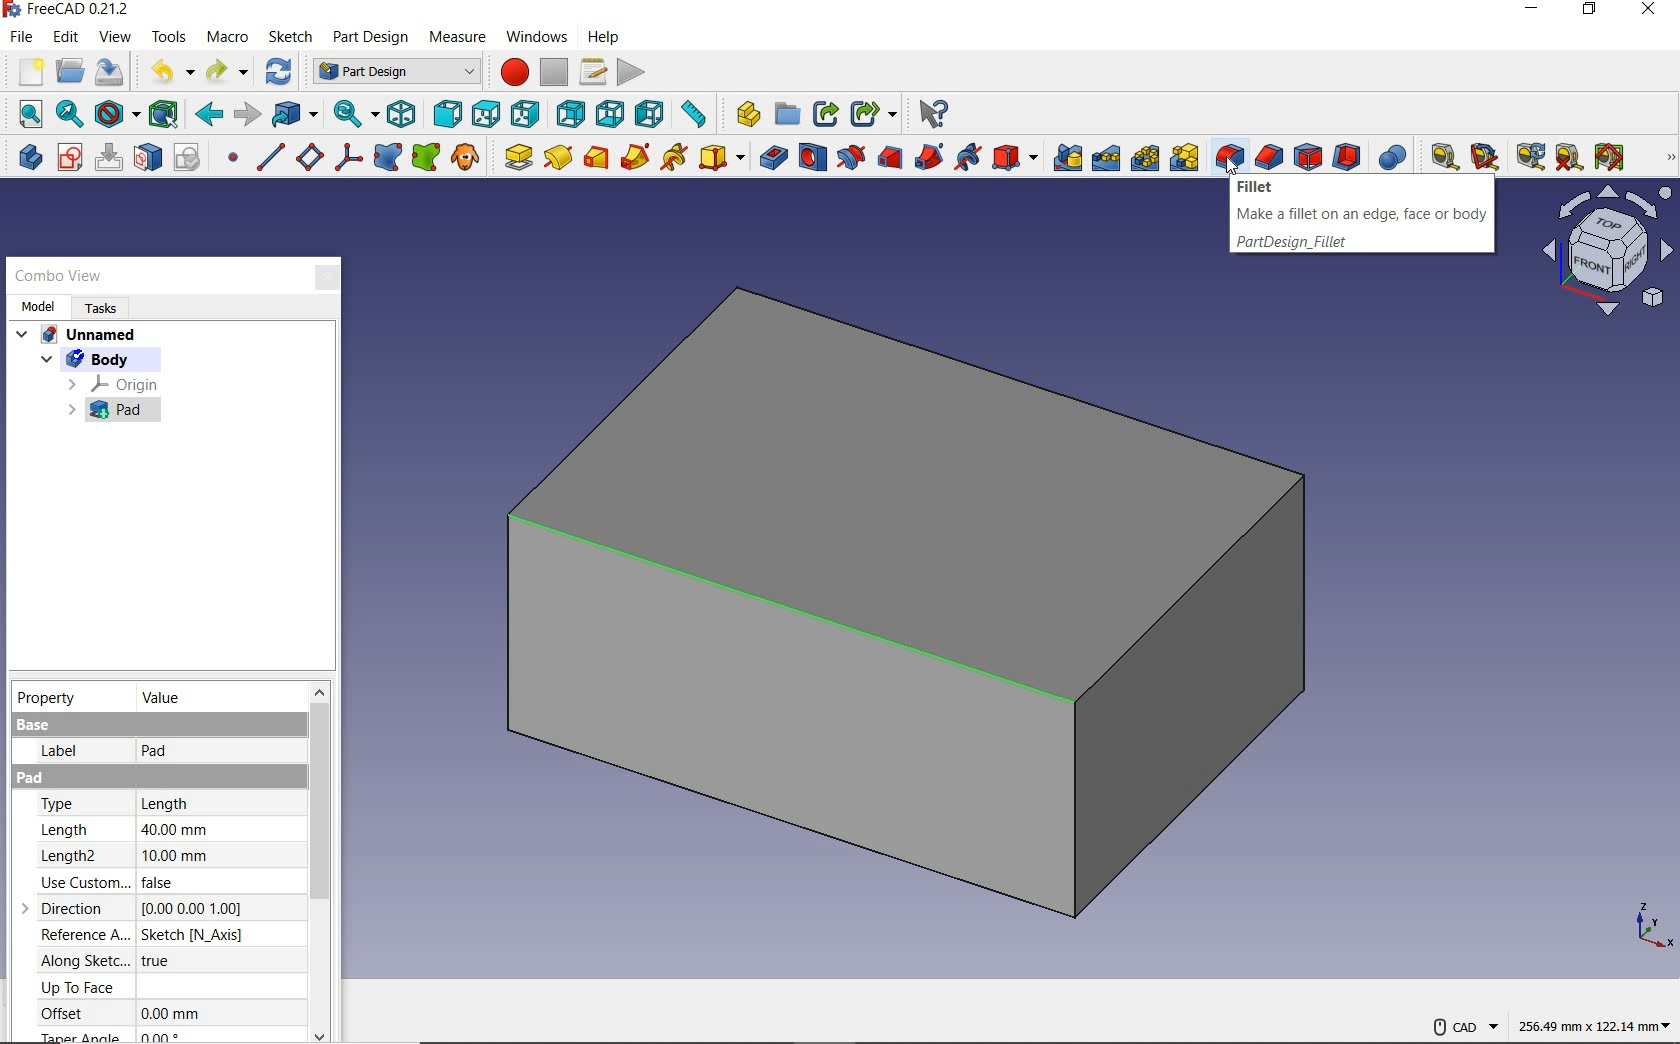 The image size is (1680, 1044). Describe the element at coordinates (78, 934) in the screenshot. I see `reference` at that location.